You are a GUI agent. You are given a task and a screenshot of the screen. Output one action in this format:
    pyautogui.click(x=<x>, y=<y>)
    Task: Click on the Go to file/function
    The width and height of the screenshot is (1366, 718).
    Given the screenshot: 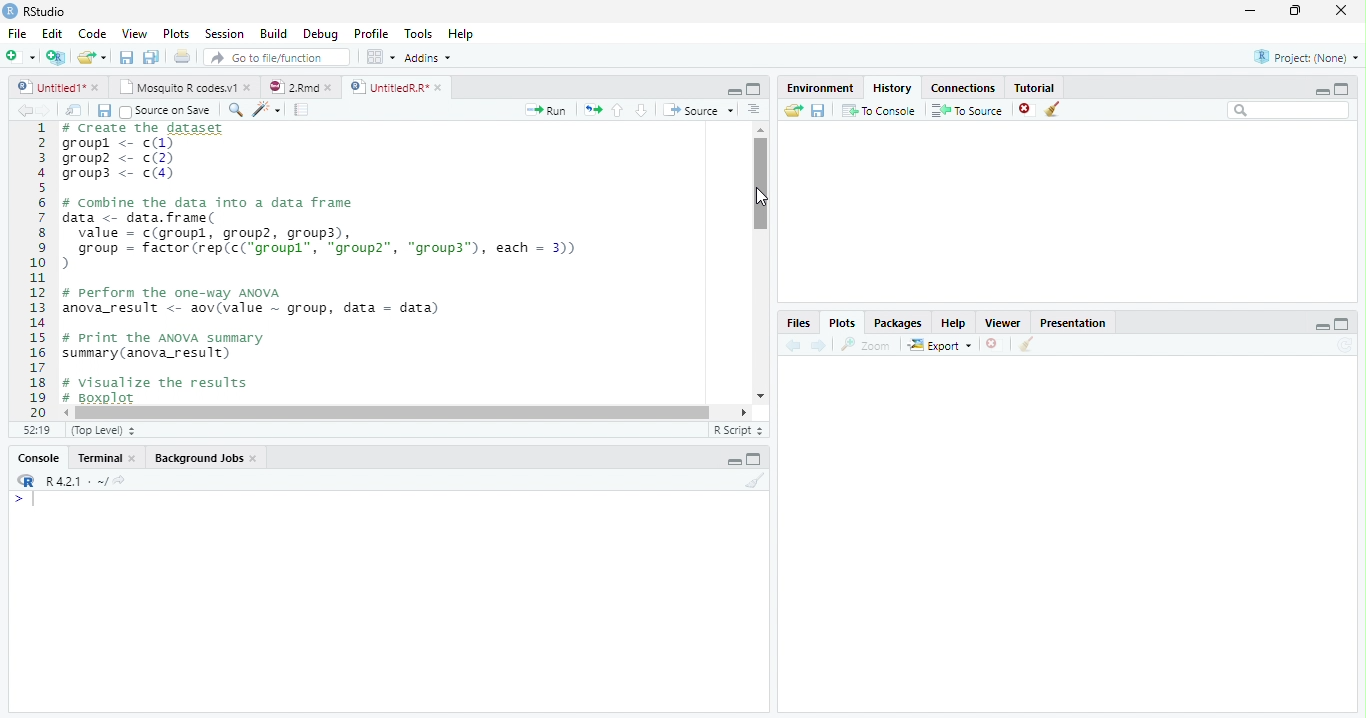 What is the action you would take?
    pyautogui.click(x=277, y=58)
    